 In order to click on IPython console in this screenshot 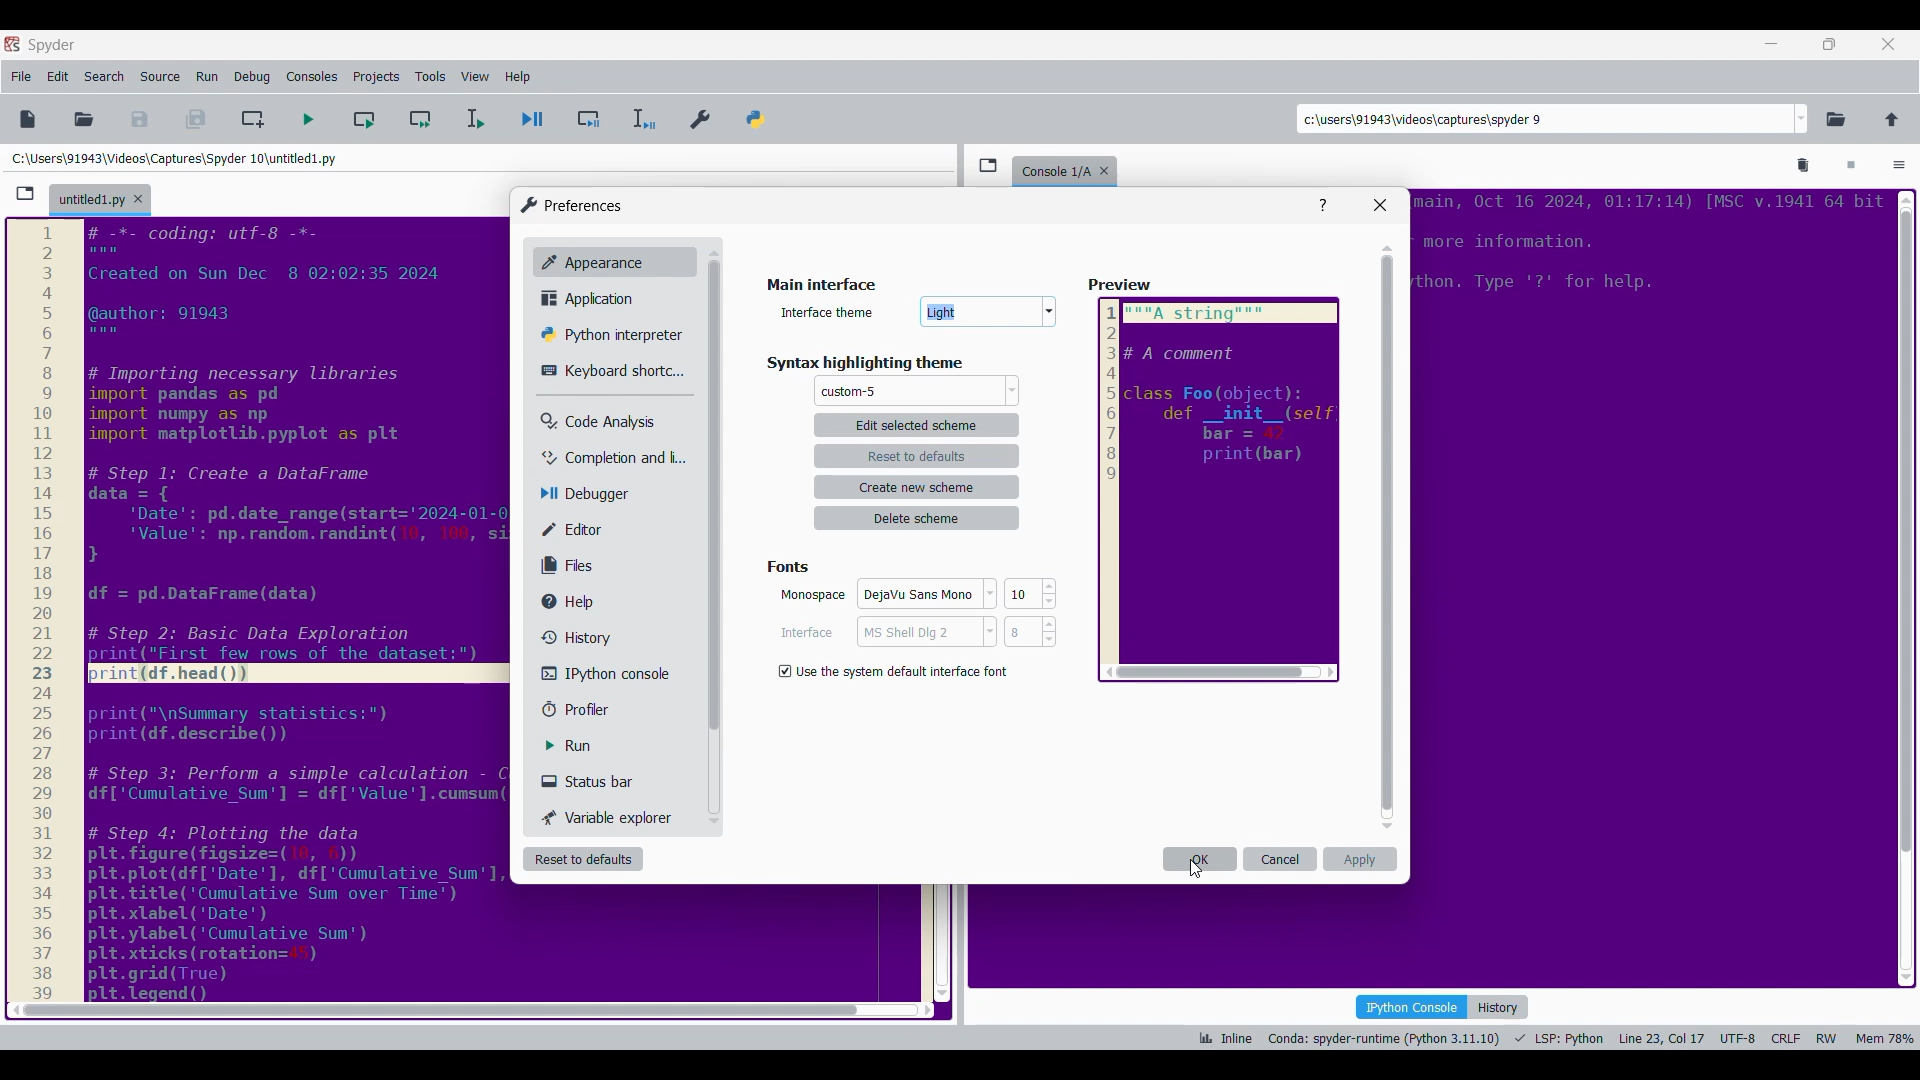, I will do `click(599, 673)`.